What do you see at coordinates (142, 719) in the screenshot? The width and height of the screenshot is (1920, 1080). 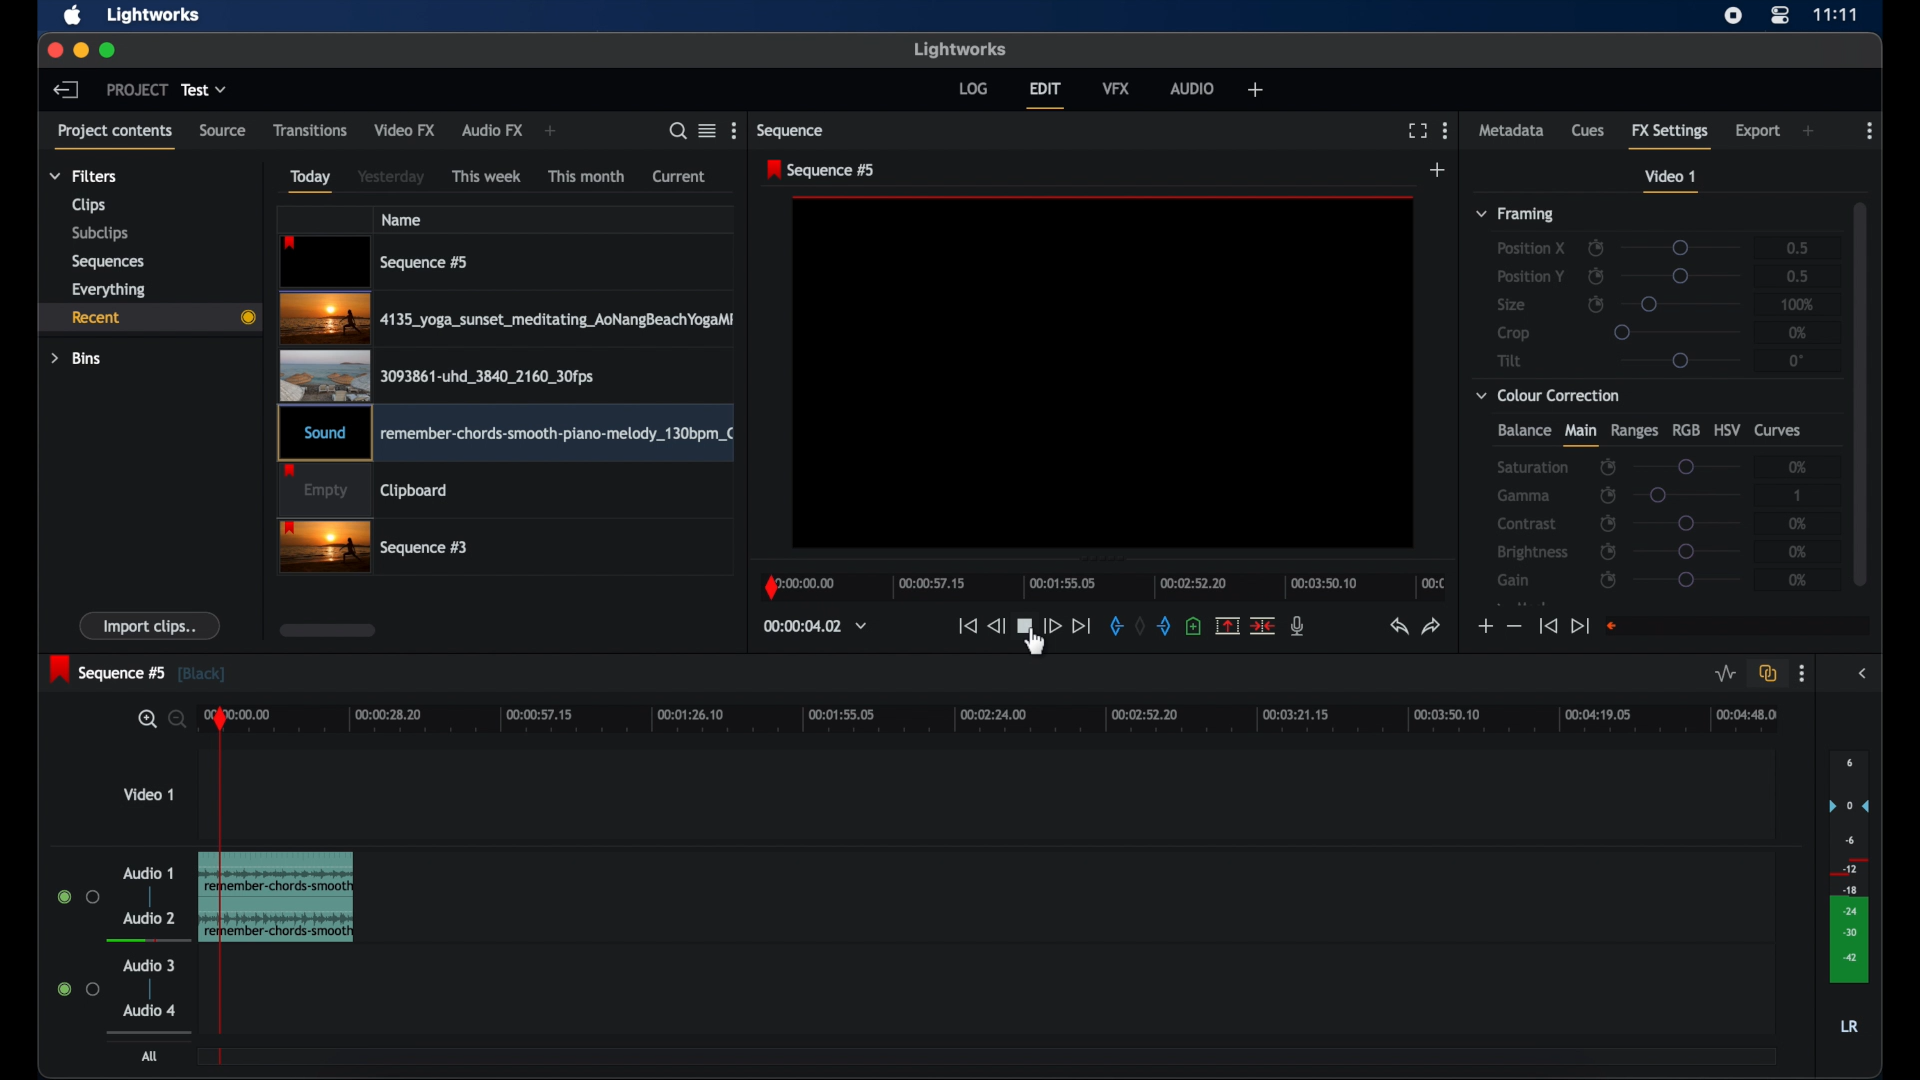 I see `zoom in` at bounding box center [142, 719].